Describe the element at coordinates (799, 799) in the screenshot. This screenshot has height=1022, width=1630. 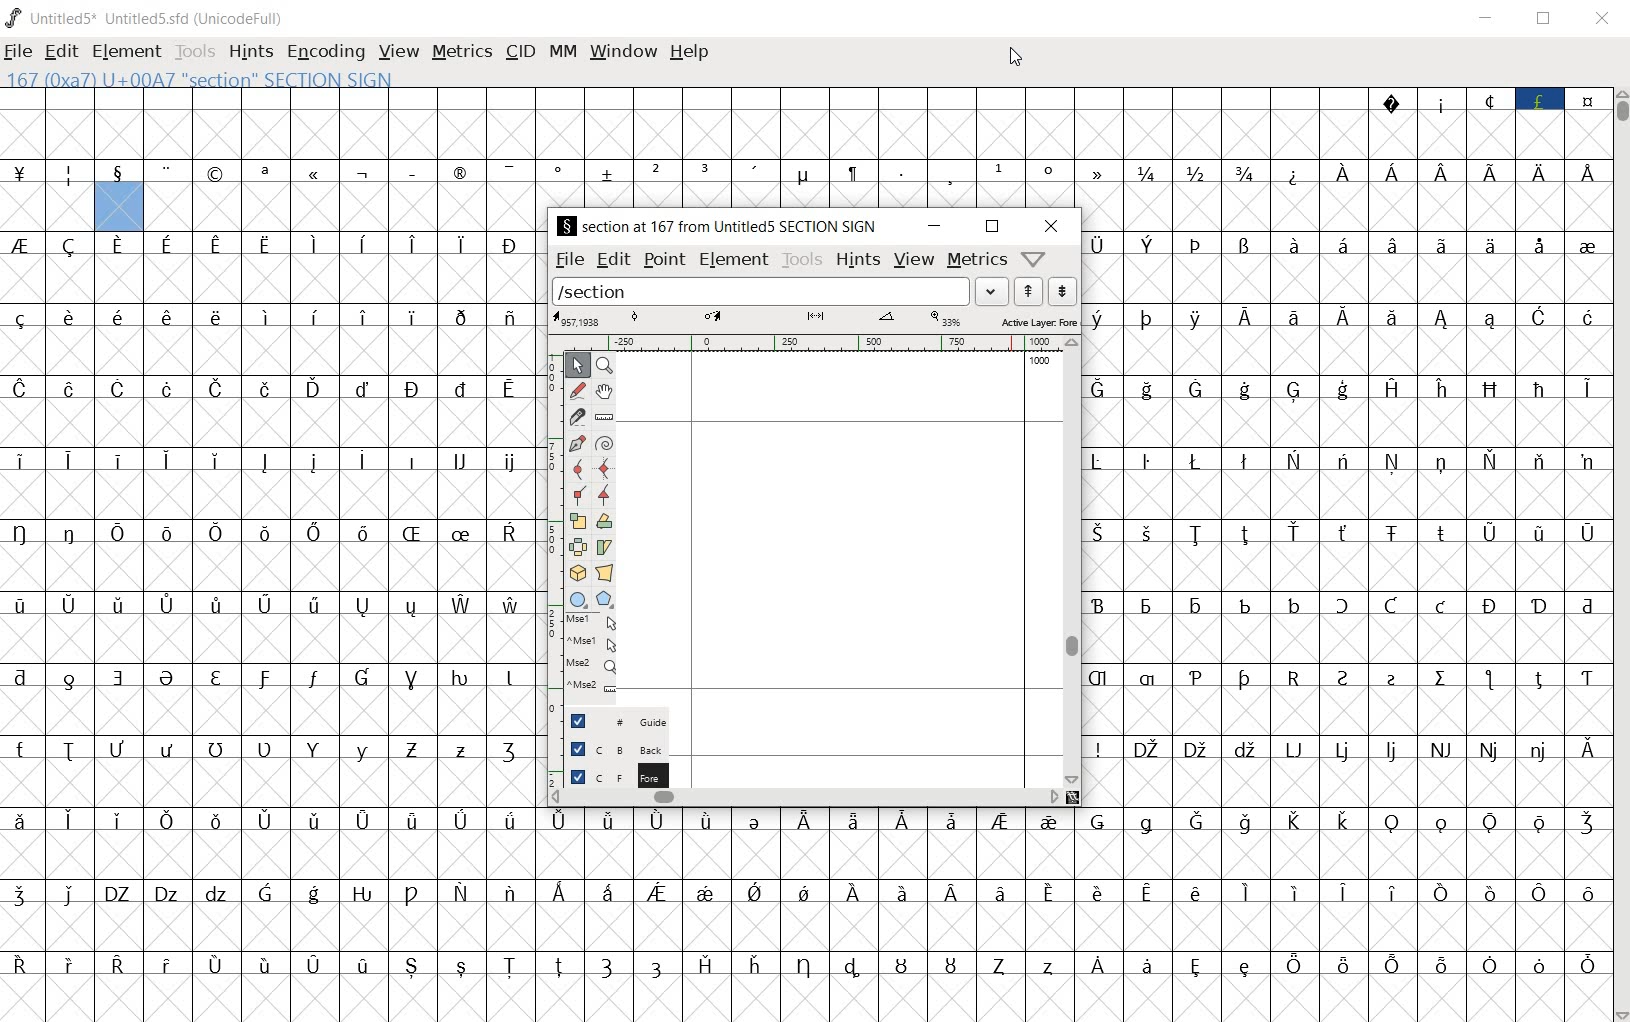
I see `scrollbar` at that location.